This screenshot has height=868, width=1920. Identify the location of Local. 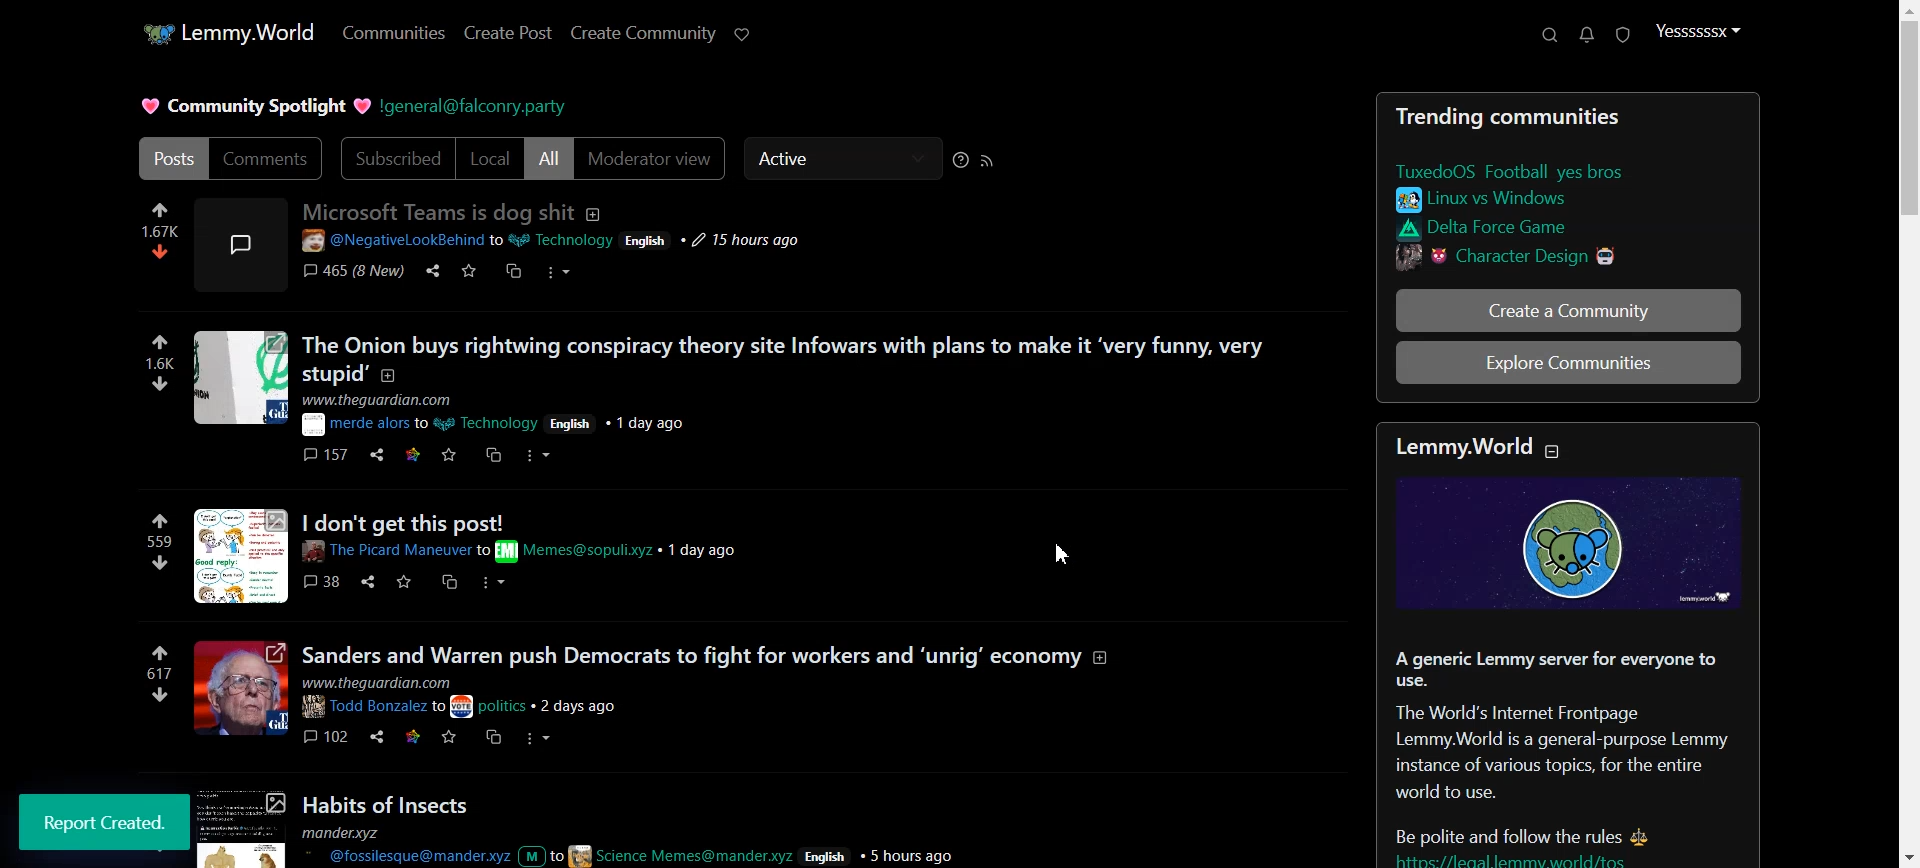
(490, 159).